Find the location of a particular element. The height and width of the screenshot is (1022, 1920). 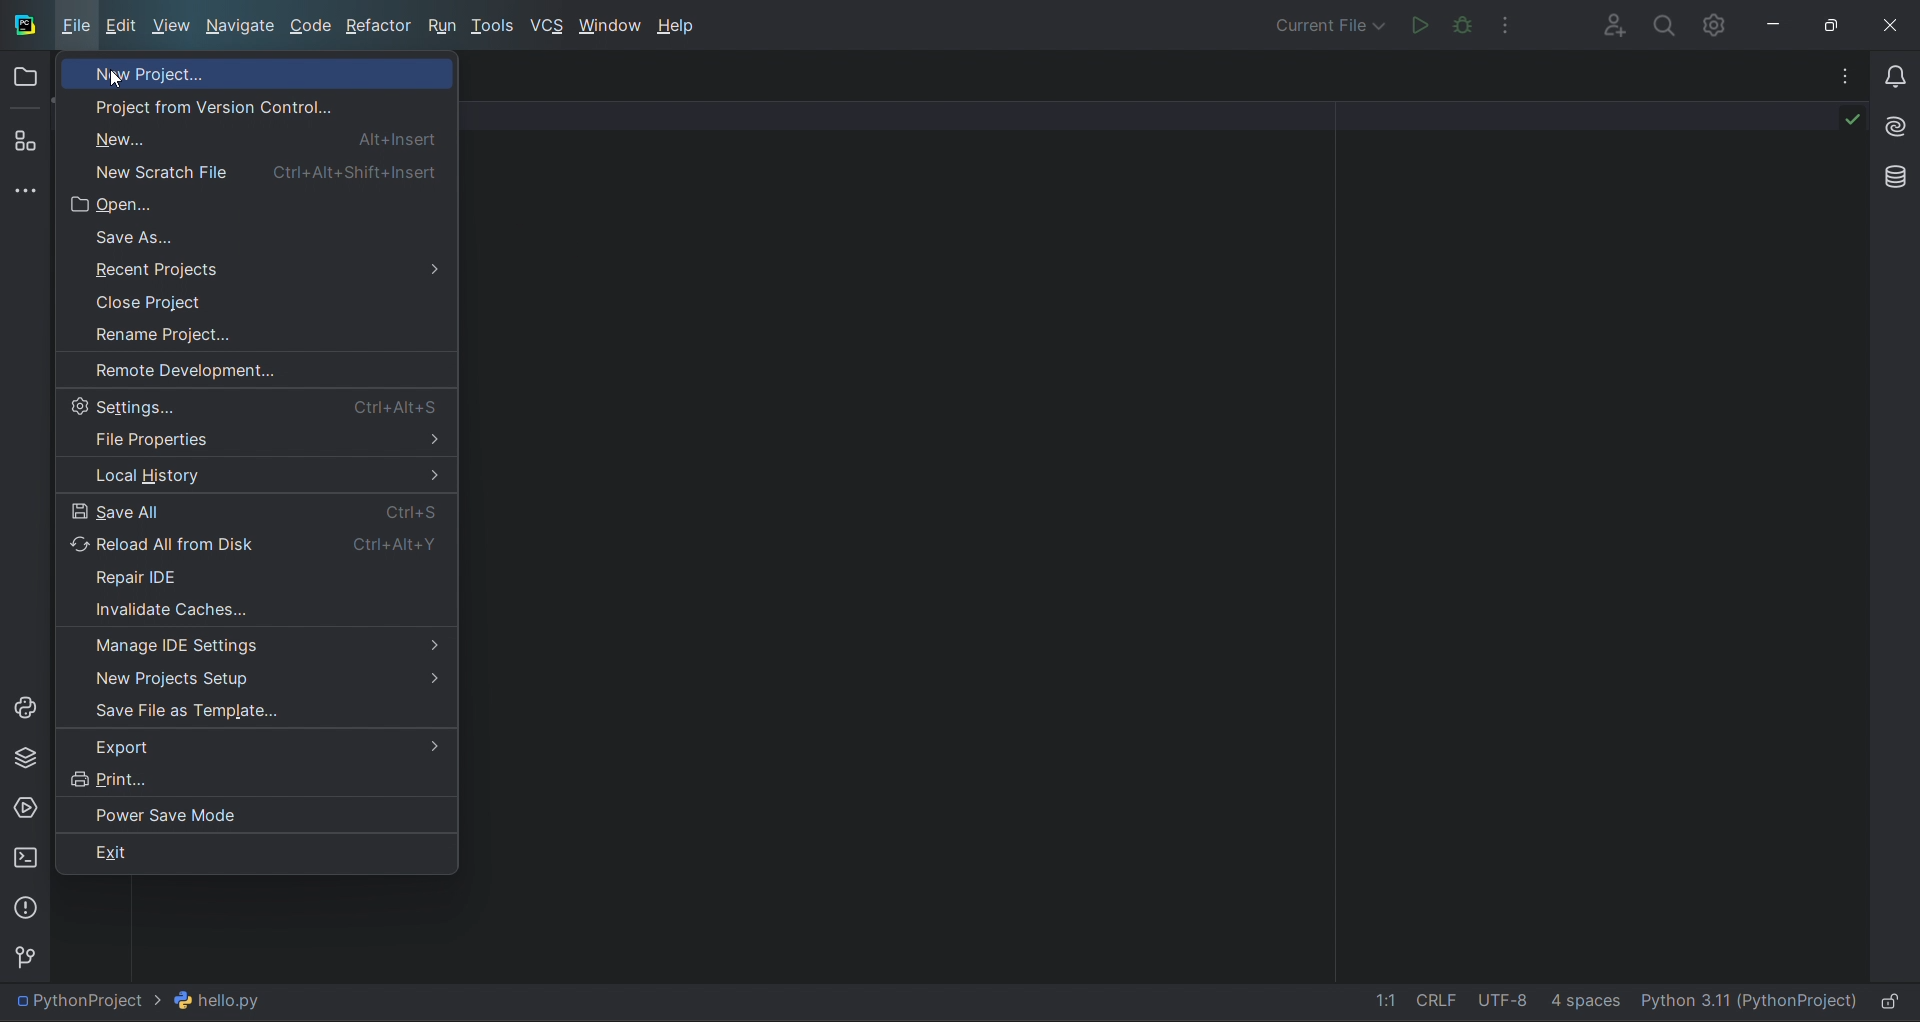

power save mod is located at coordinates (256, 811).